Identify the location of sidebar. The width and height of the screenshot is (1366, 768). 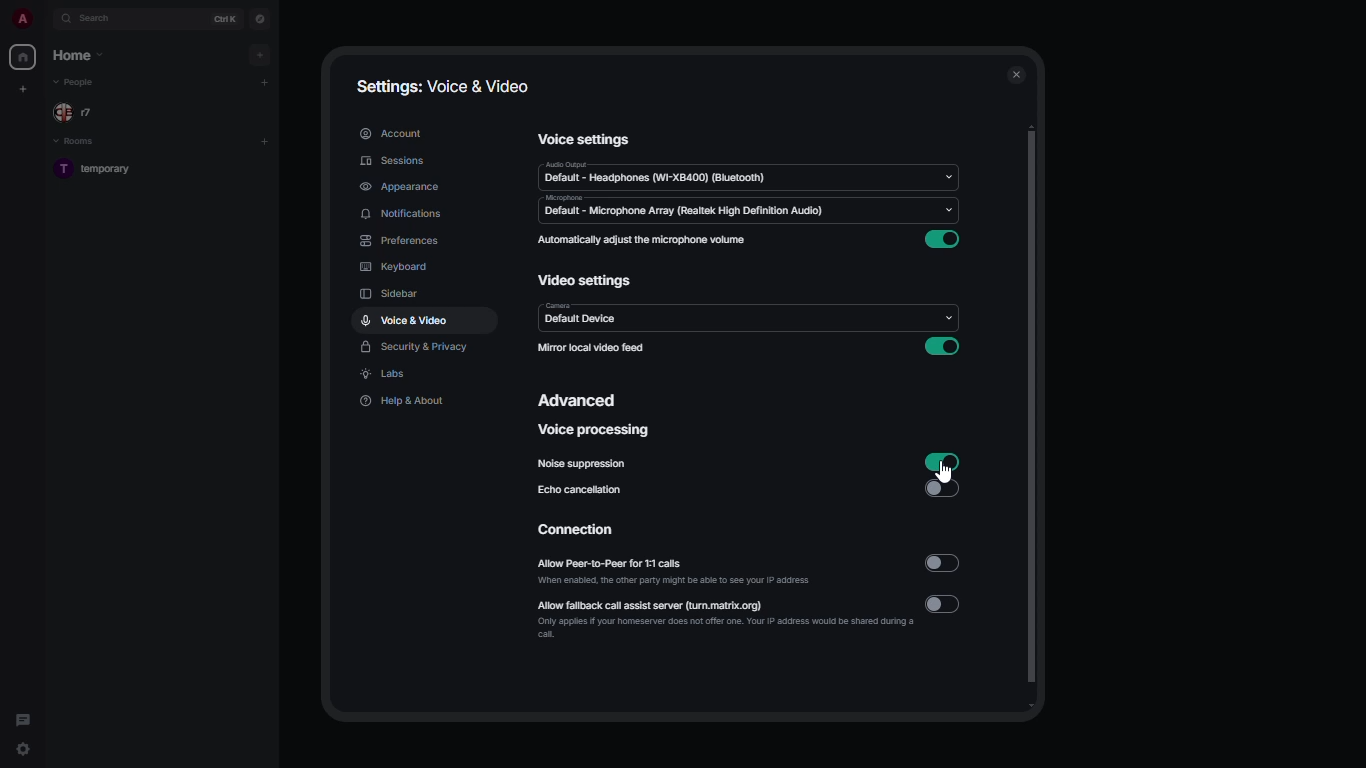
(391, 296).